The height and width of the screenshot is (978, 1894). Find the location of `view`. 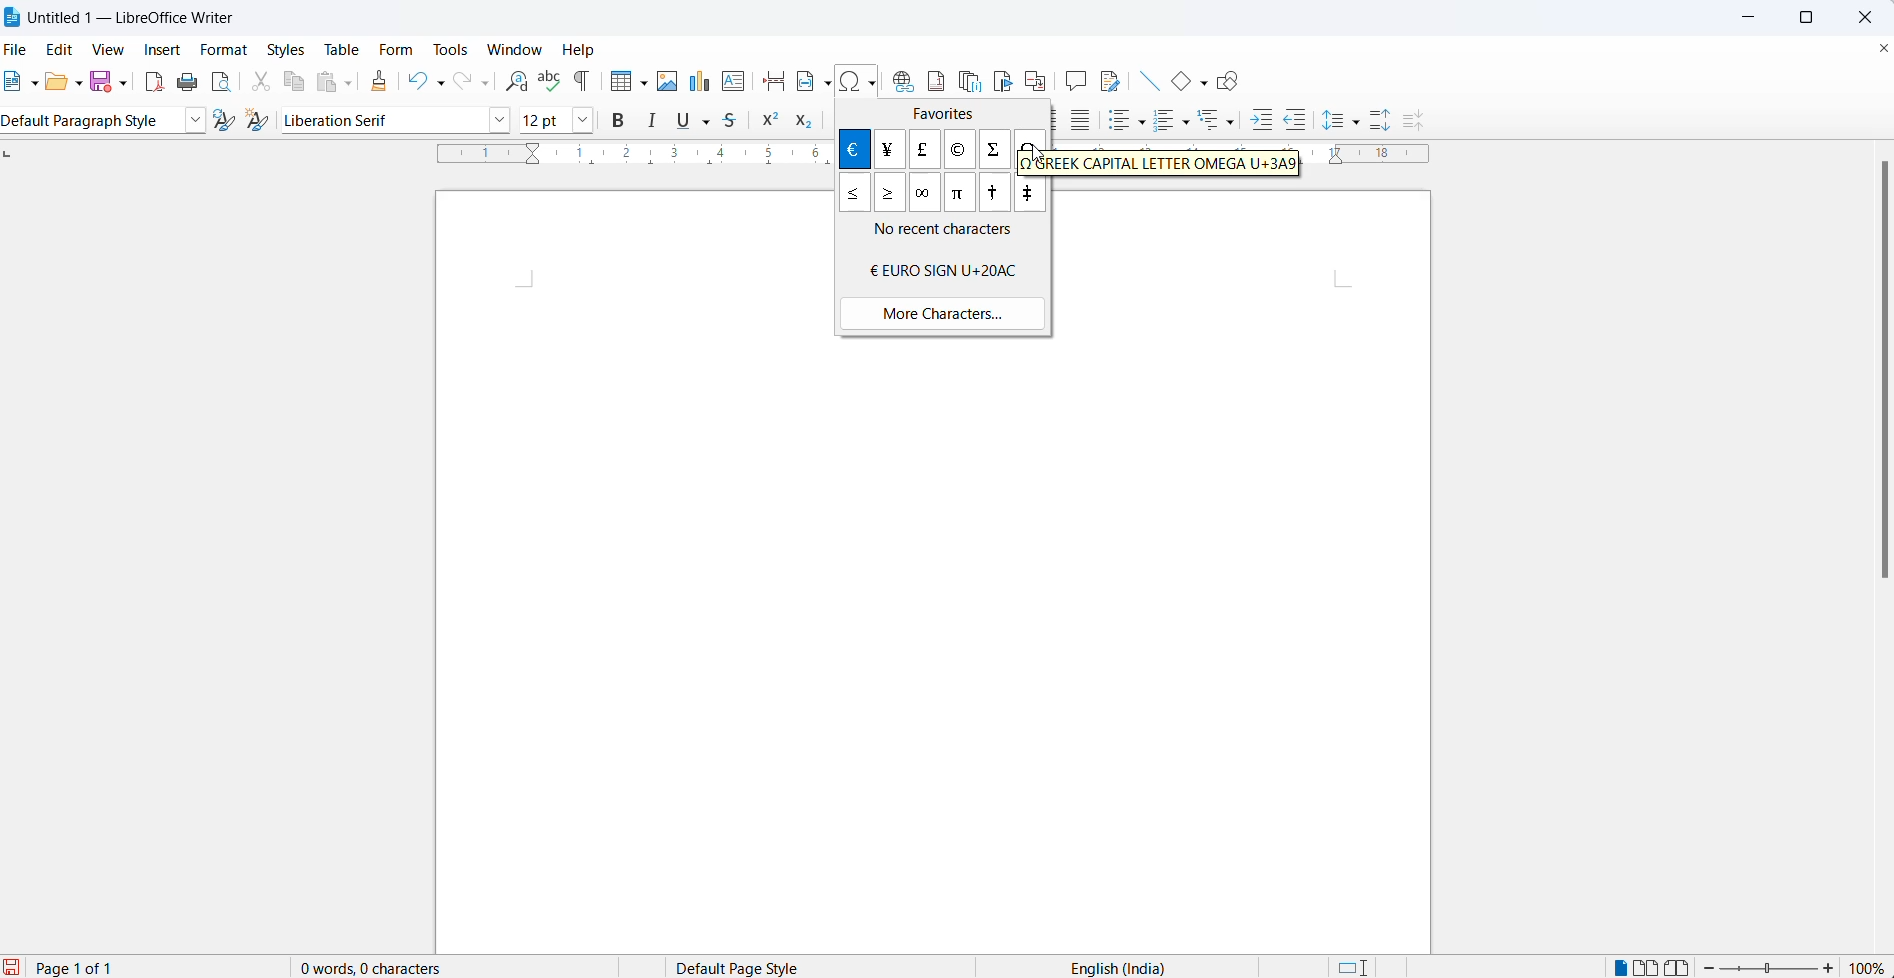

view is located at coordinates (113, 50).